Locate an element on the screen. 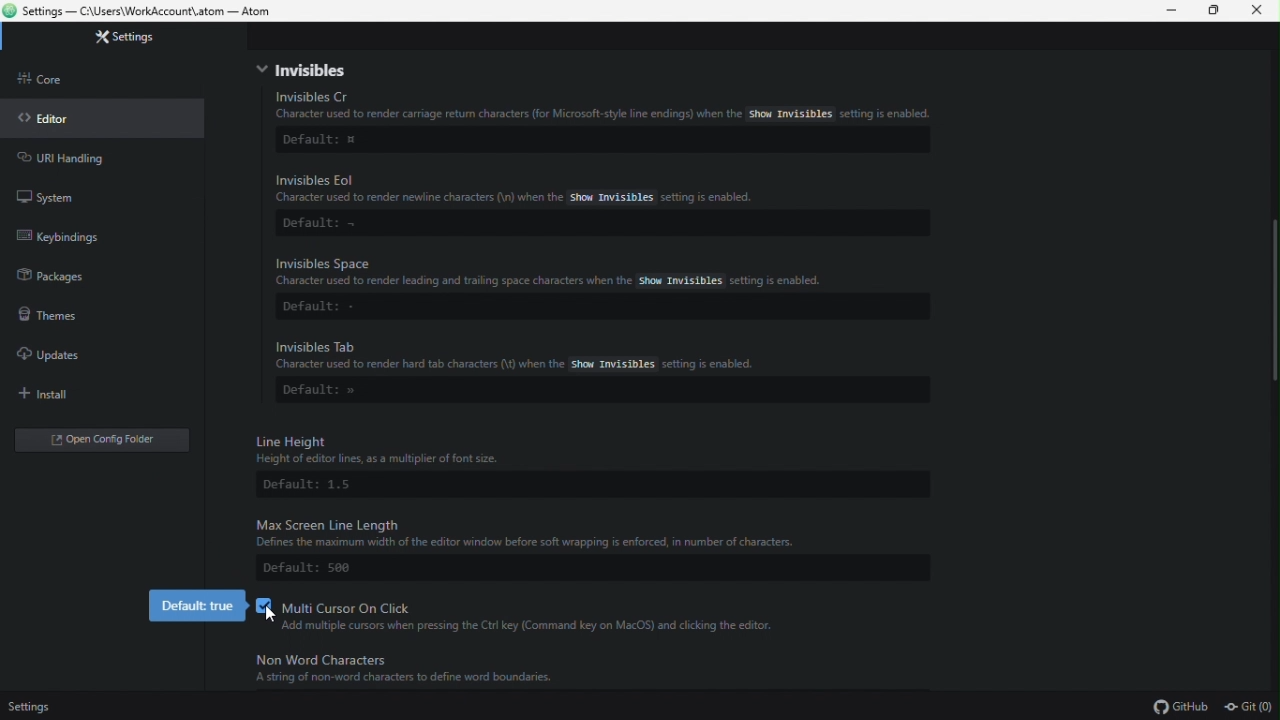 The width and height of the screenshot is (1280, 720). Muti Cursor On Click is located at coordinates (343, 603).